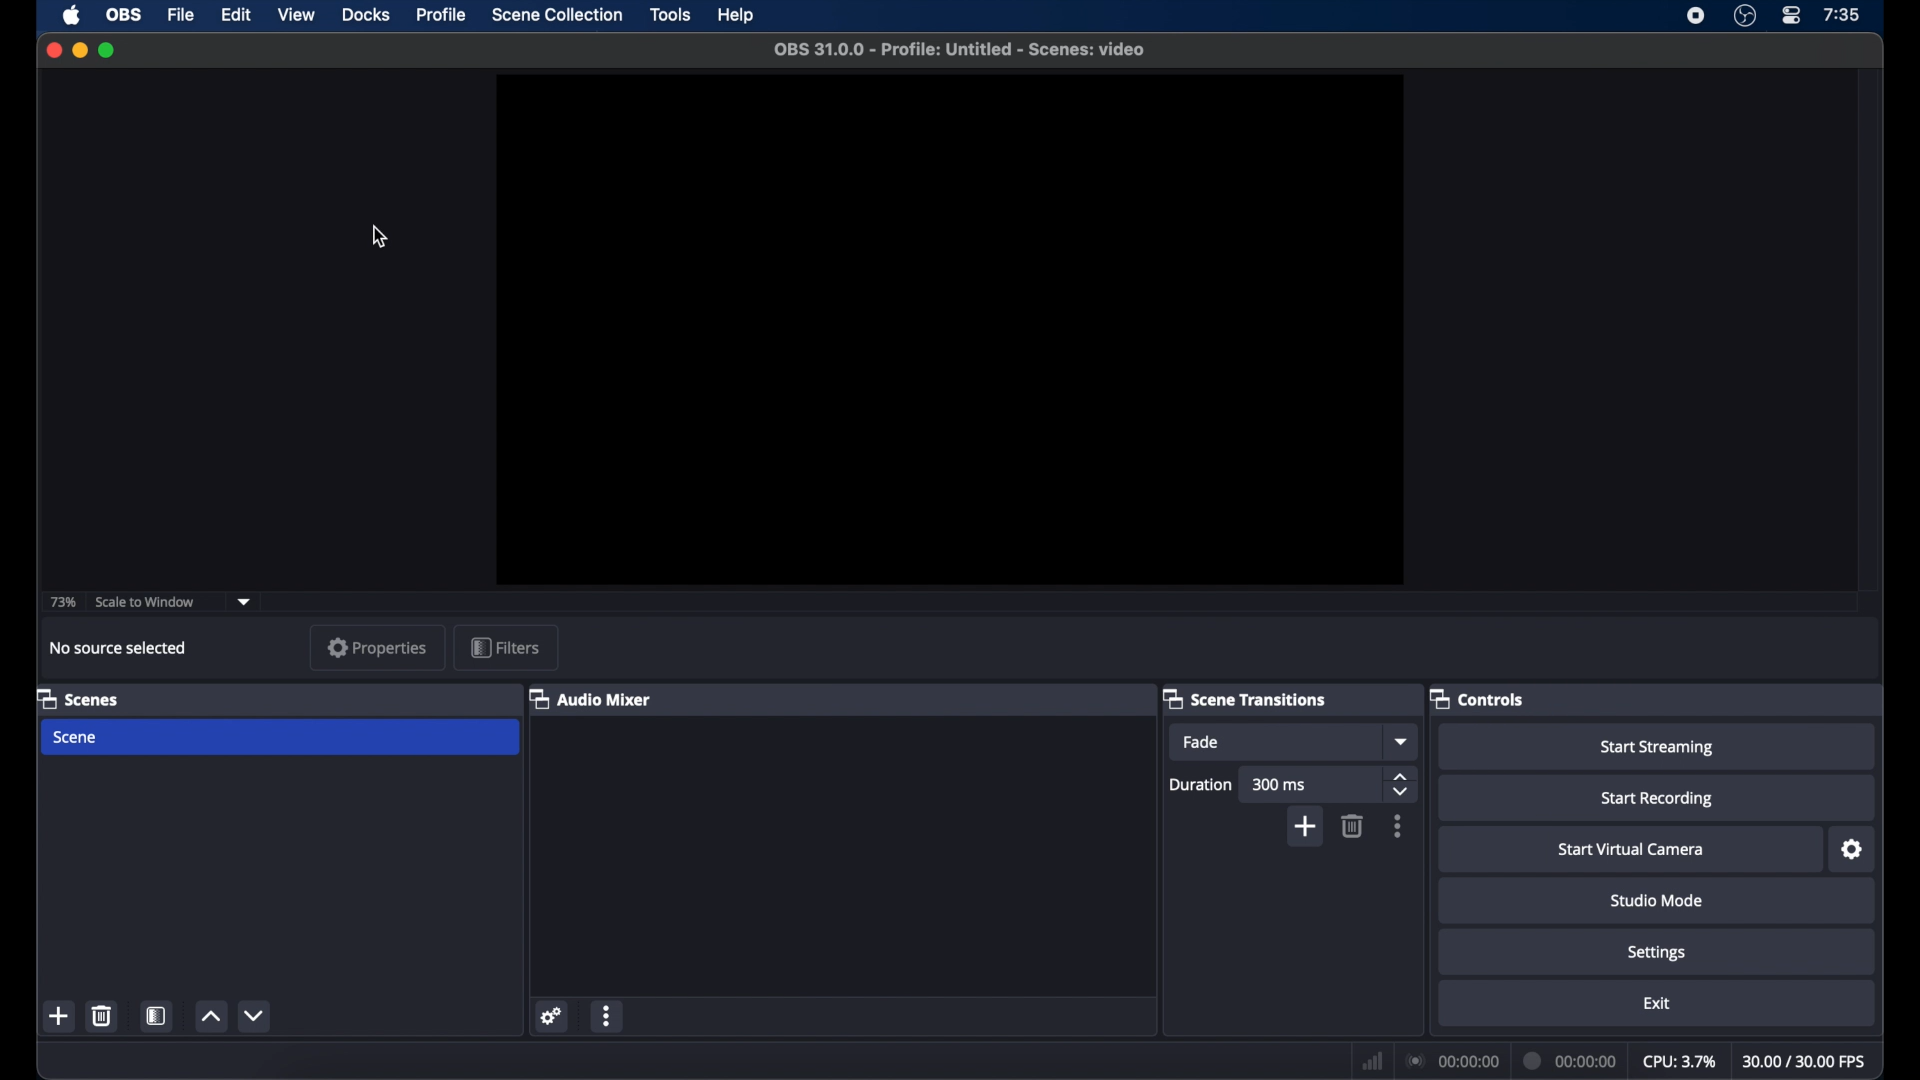 The height and width of the screenshot is (1080, 1920). I want to click on dropdown, so click(245, 603).